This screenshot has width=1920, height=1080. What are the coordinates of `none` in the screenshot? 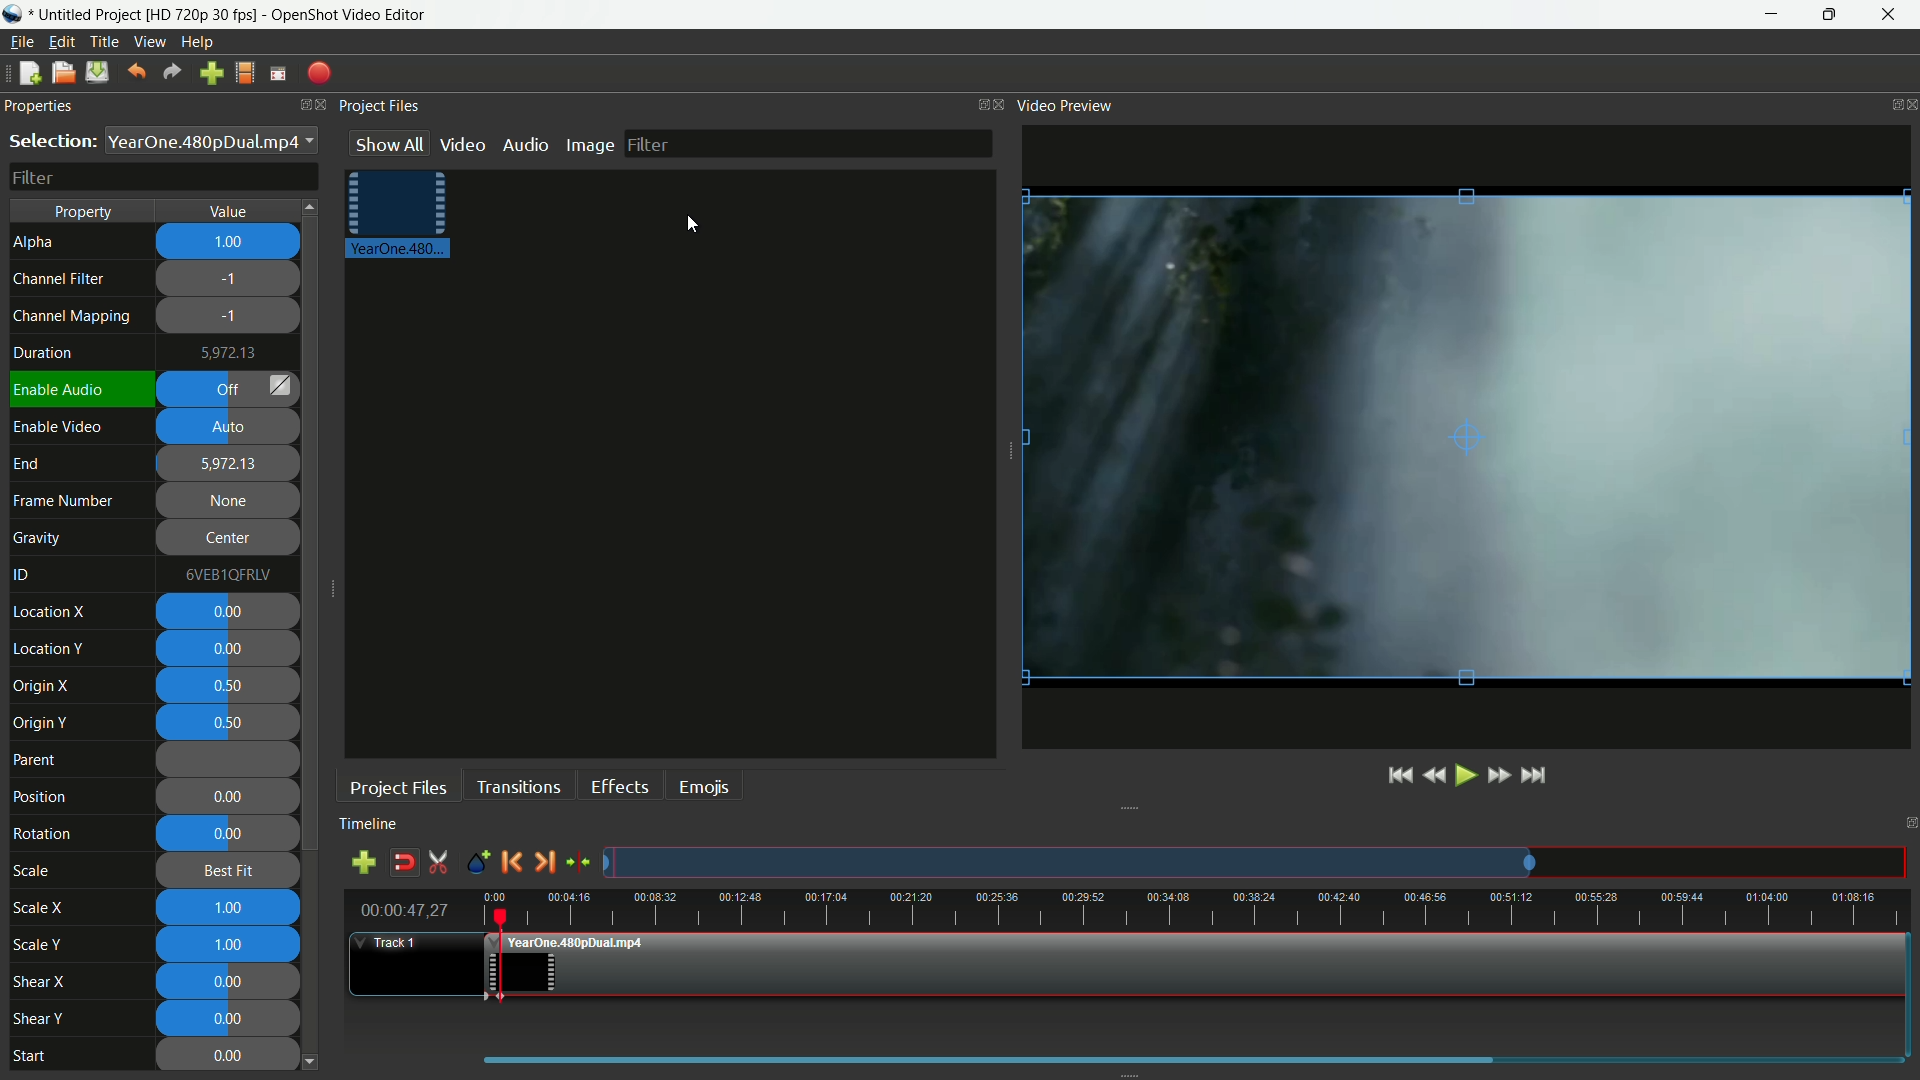 It's located at (230, 503).